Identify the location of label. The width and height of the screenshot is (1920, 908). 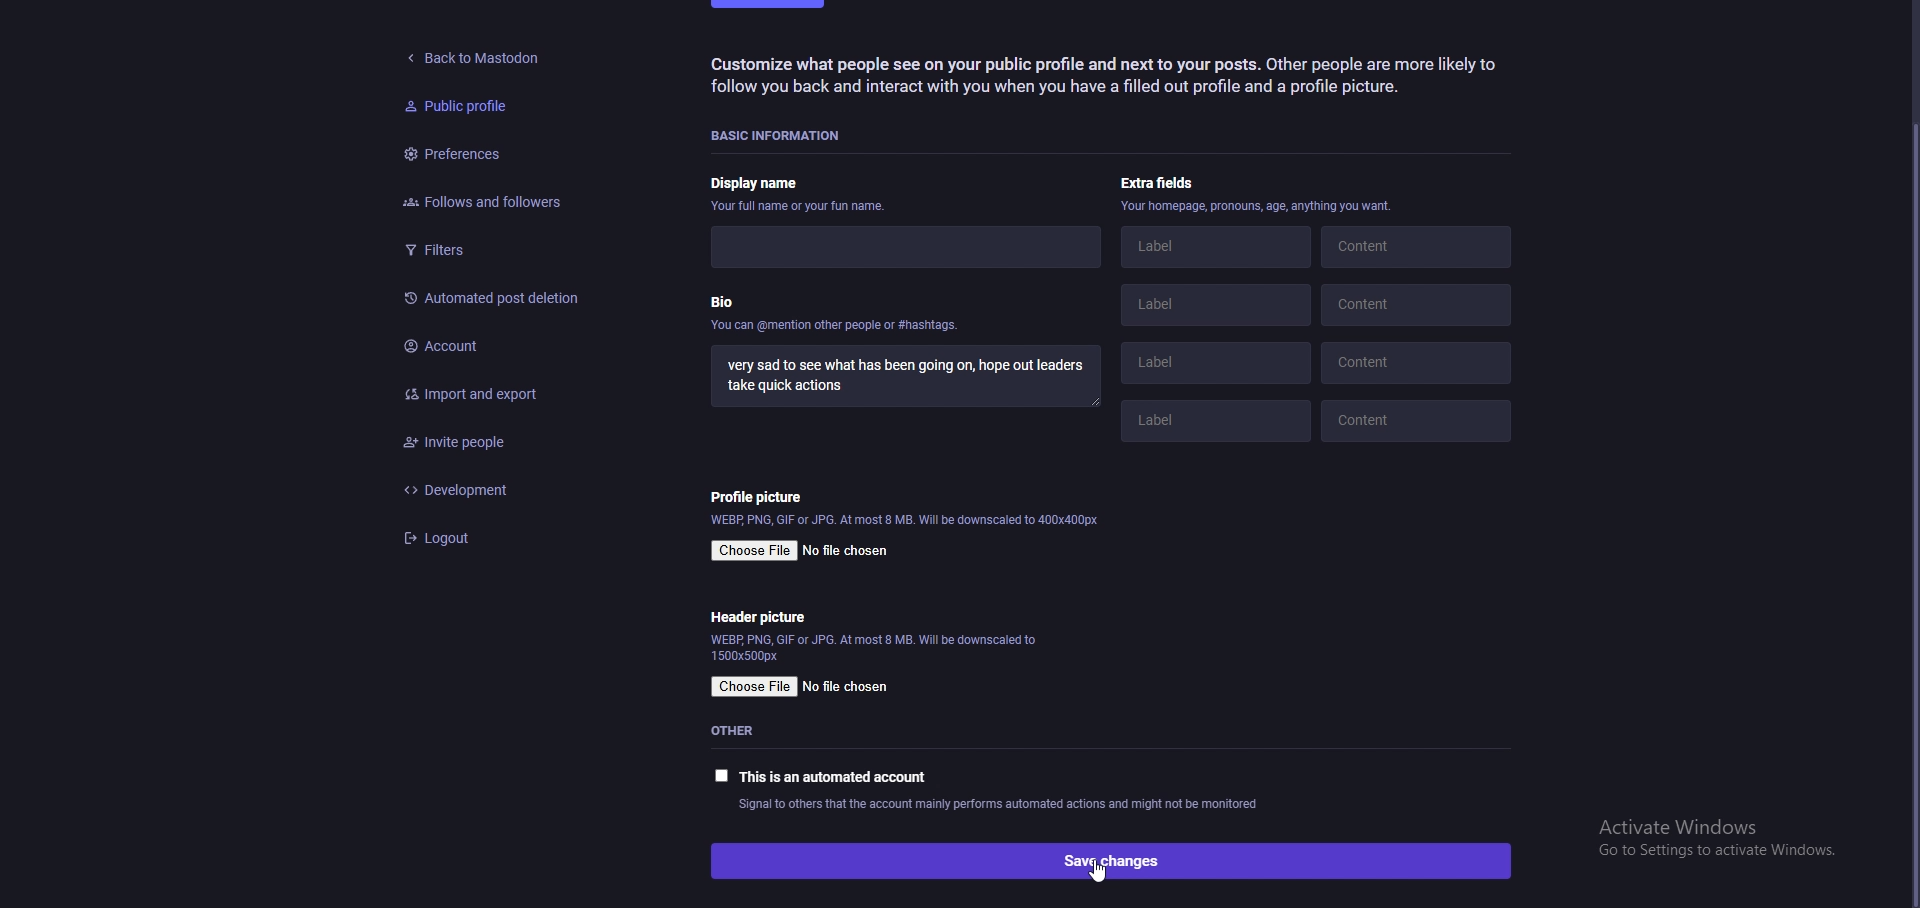
(1216, 249).